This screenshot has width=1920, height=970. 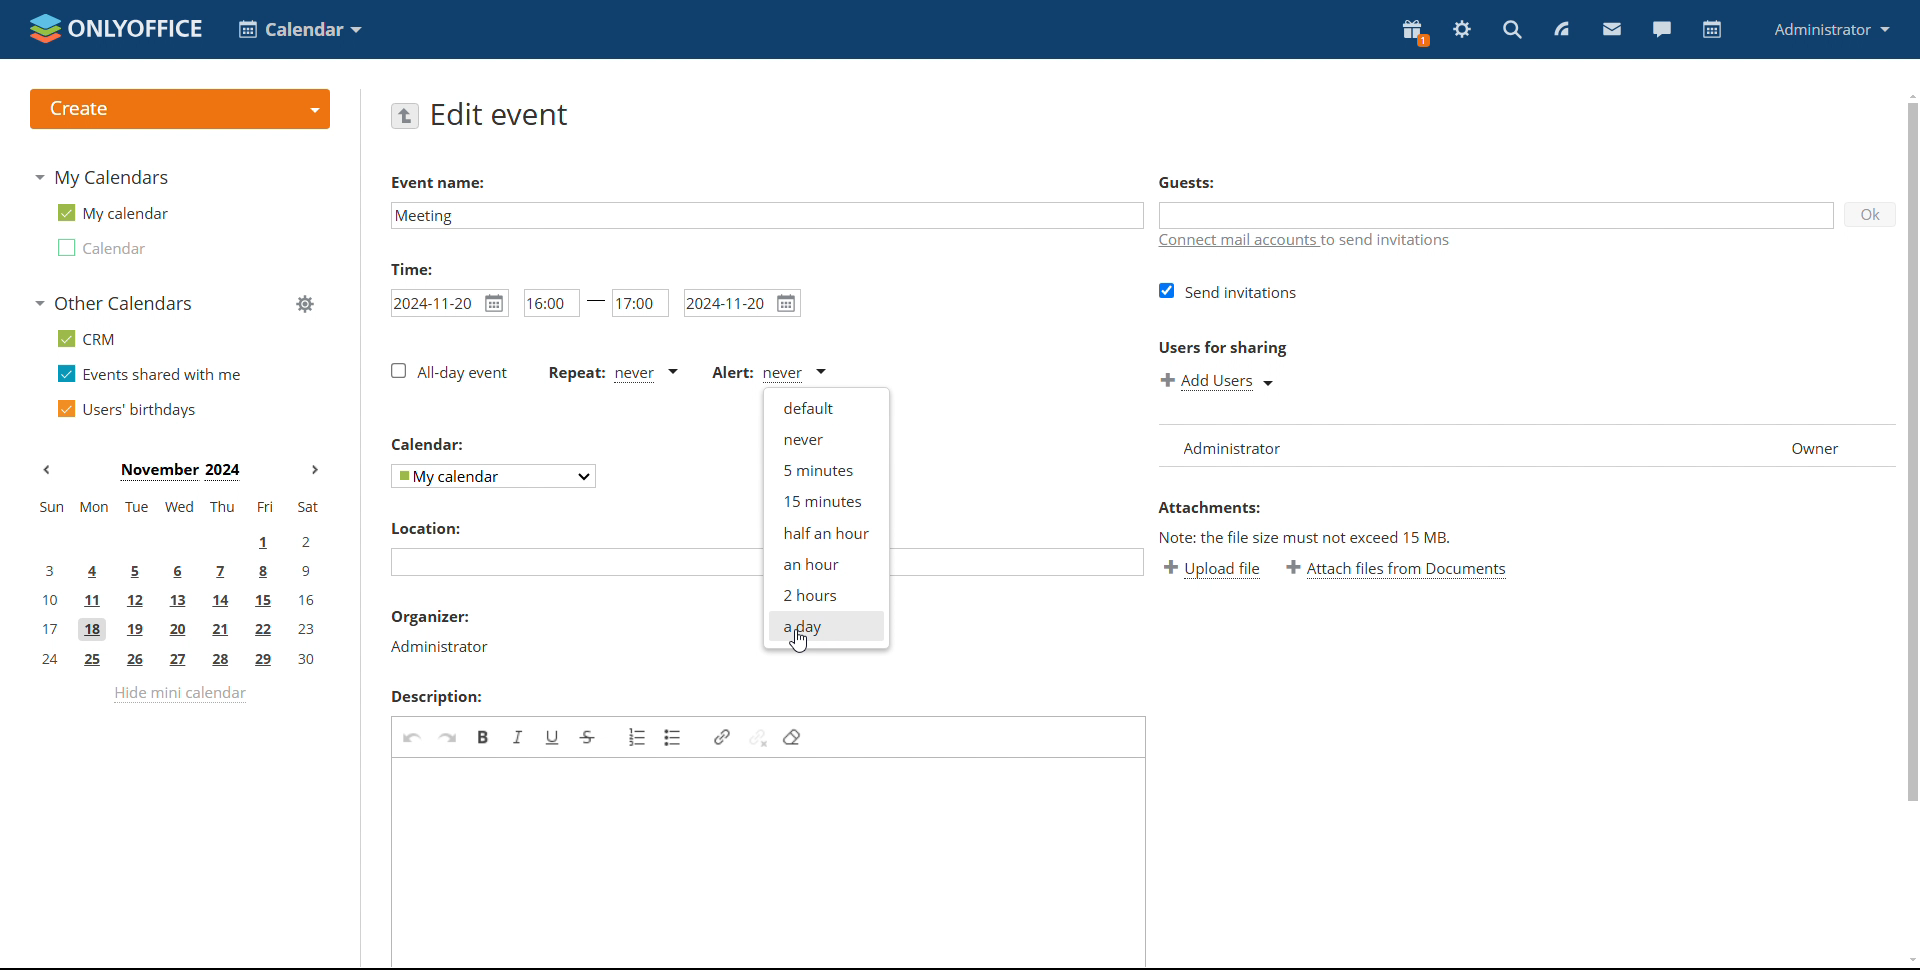 I want to click on mini calendar, so click(x=179, y=584).